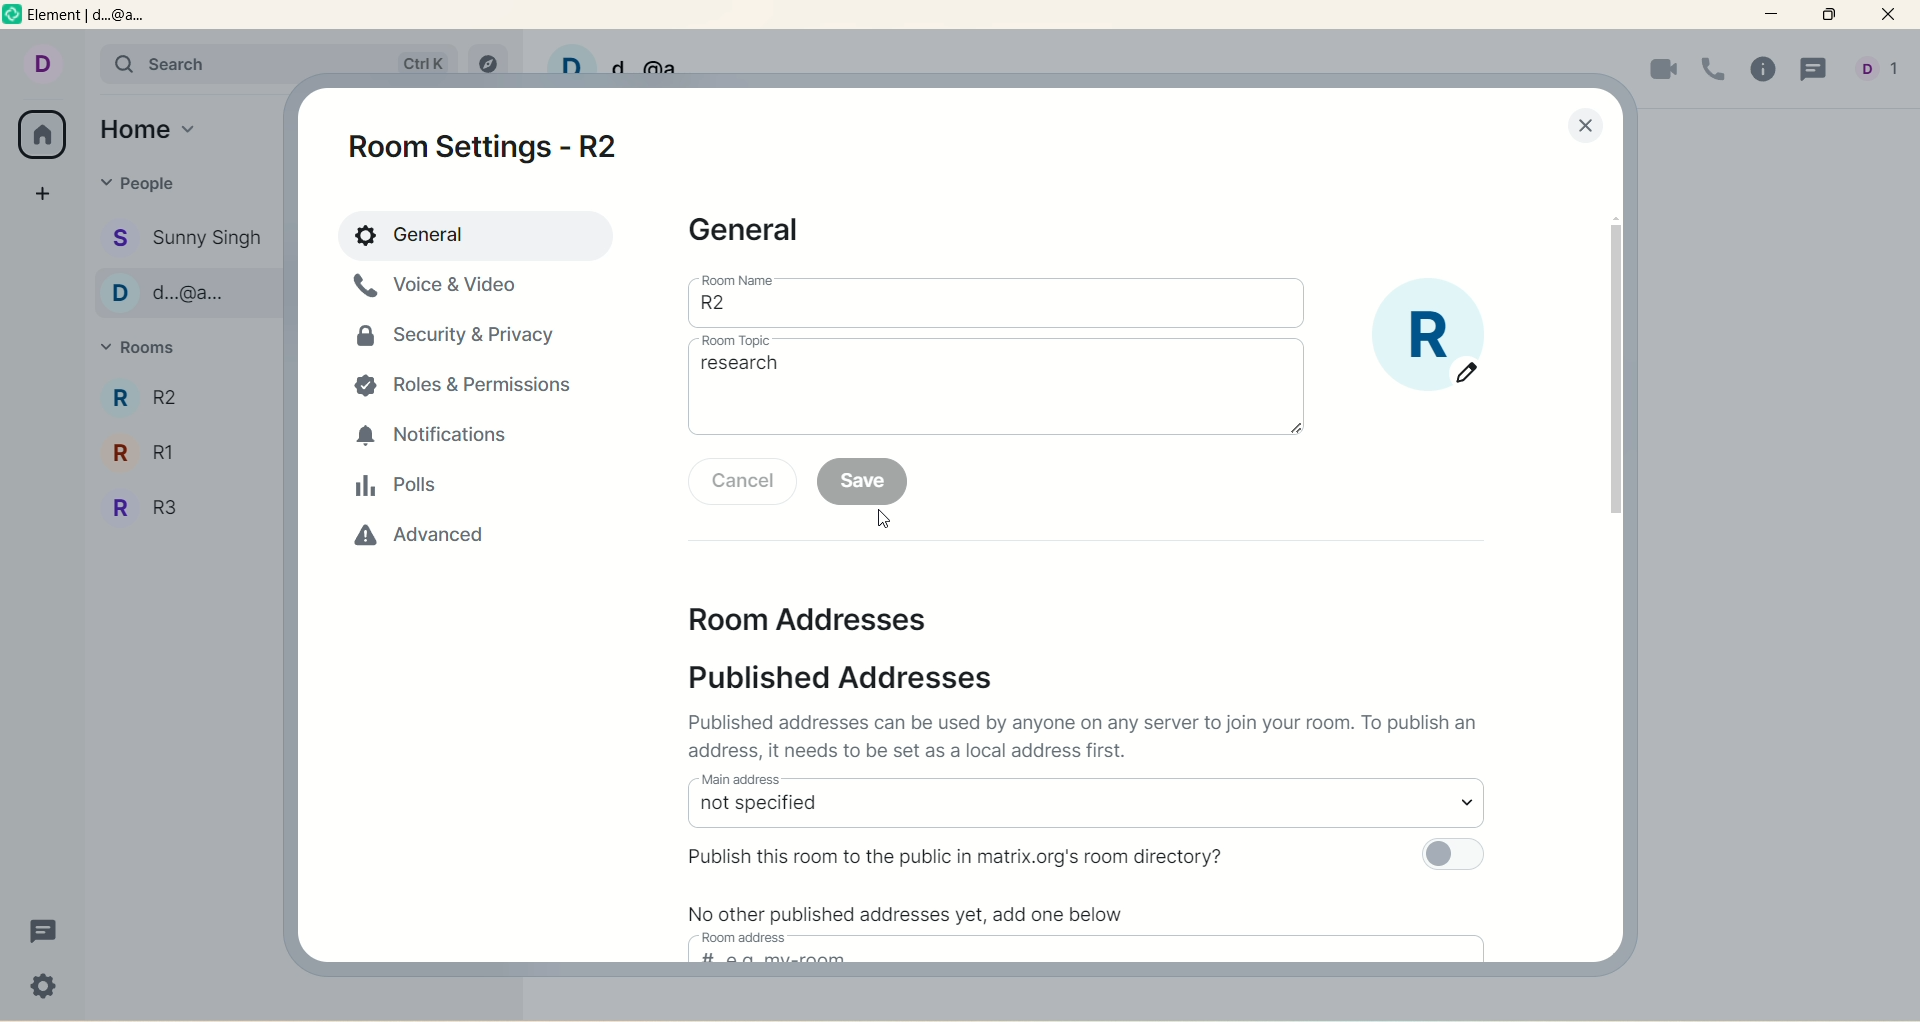  I want to click on vertical scroll bar, so click(1611, 371).